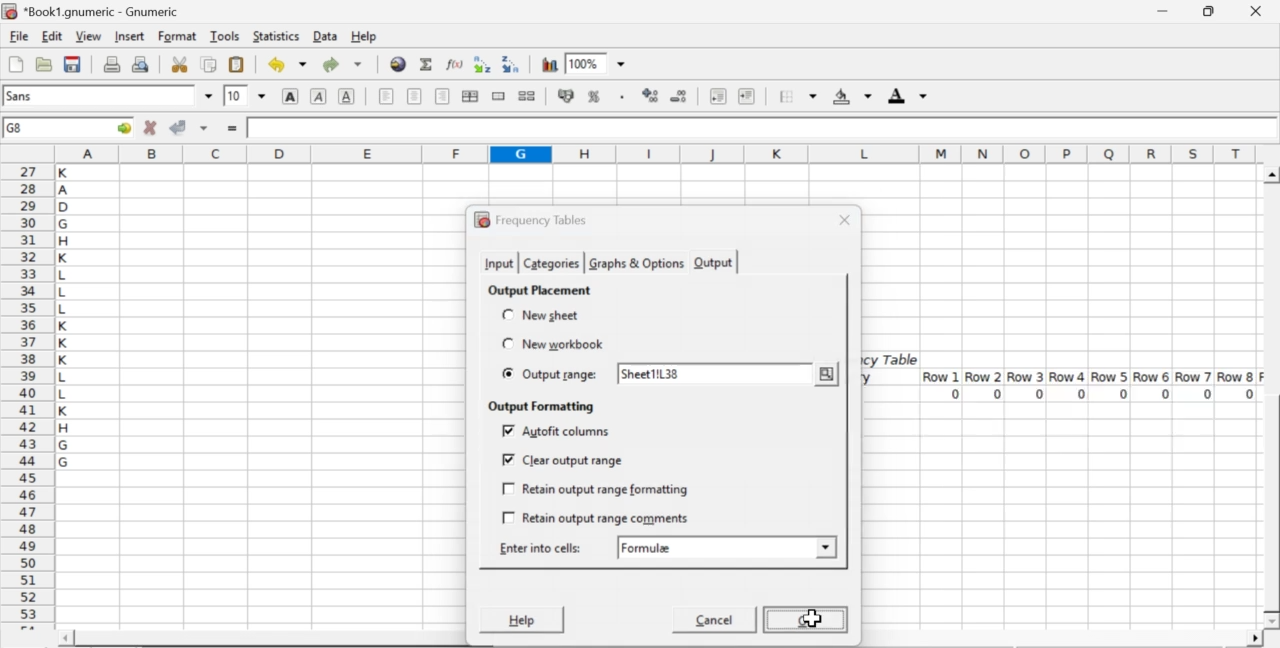 The image size is (1280, 648). Describe the element at coordinates (718, 95) in the screenshot. I see `decrease indent` at that location.